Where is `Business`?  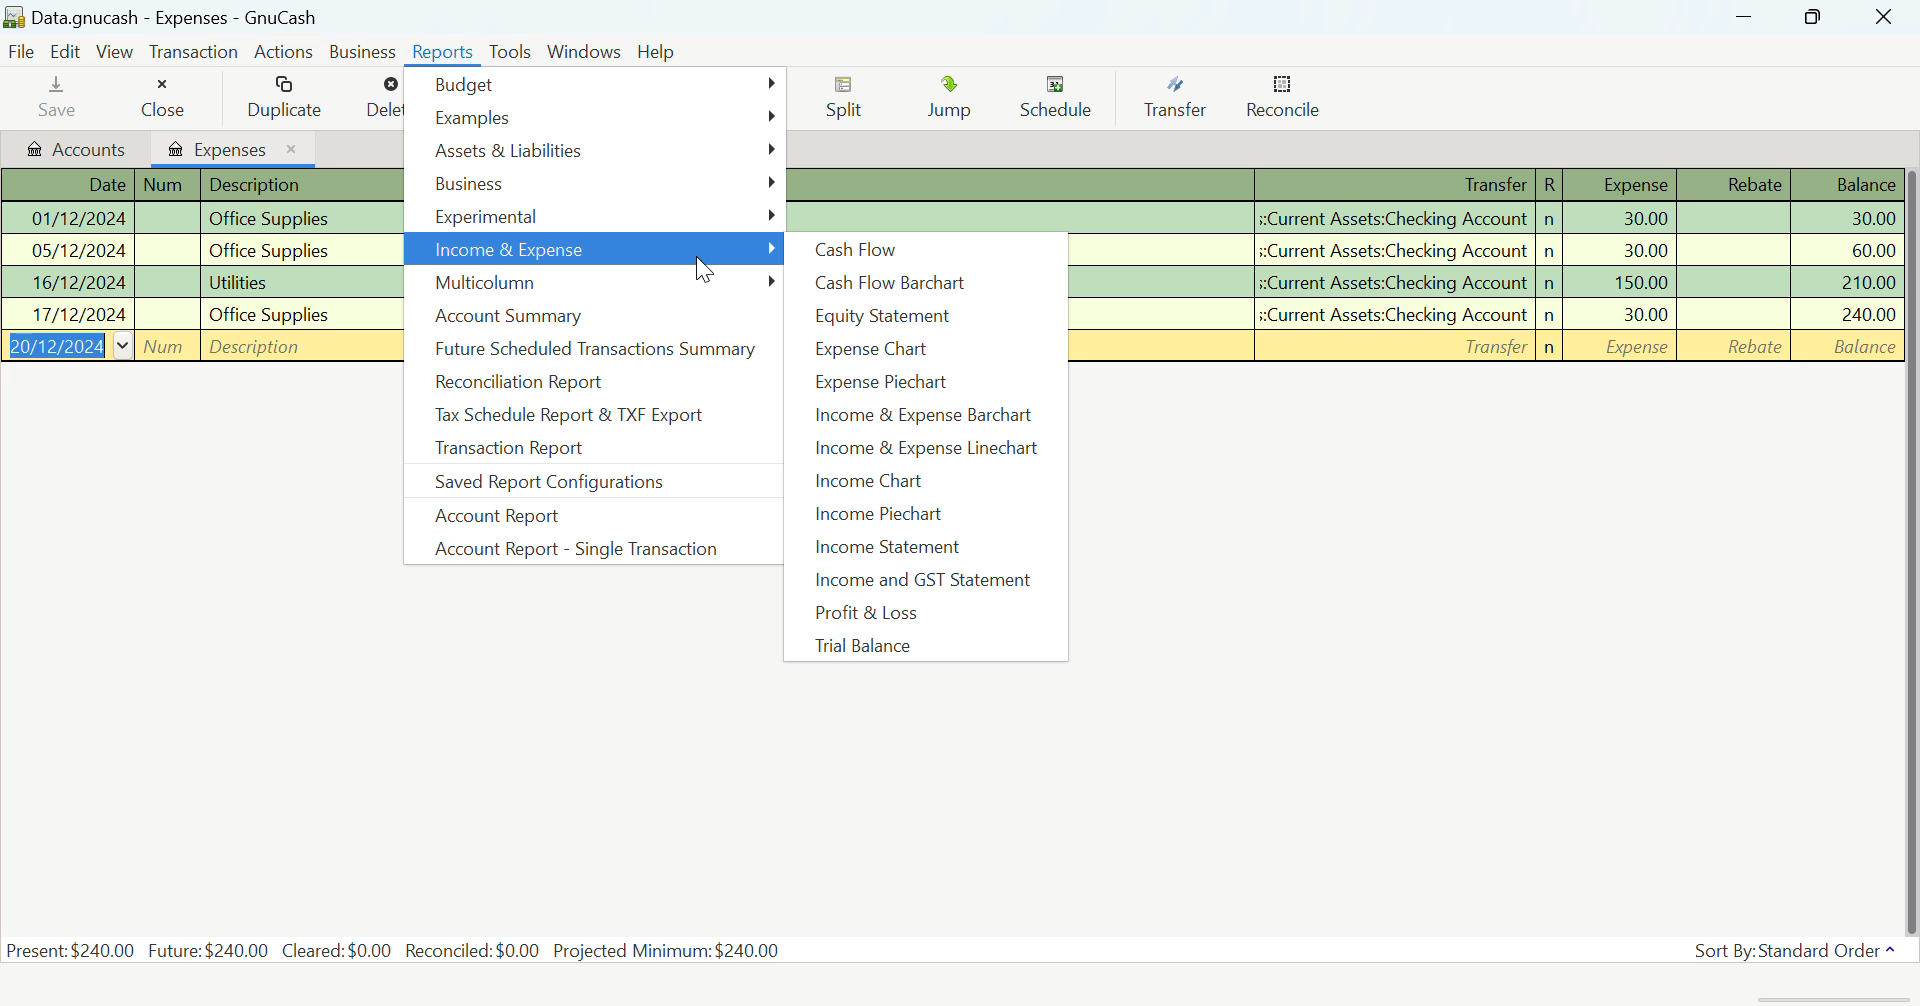
Business is located at coordinates (362, 51).